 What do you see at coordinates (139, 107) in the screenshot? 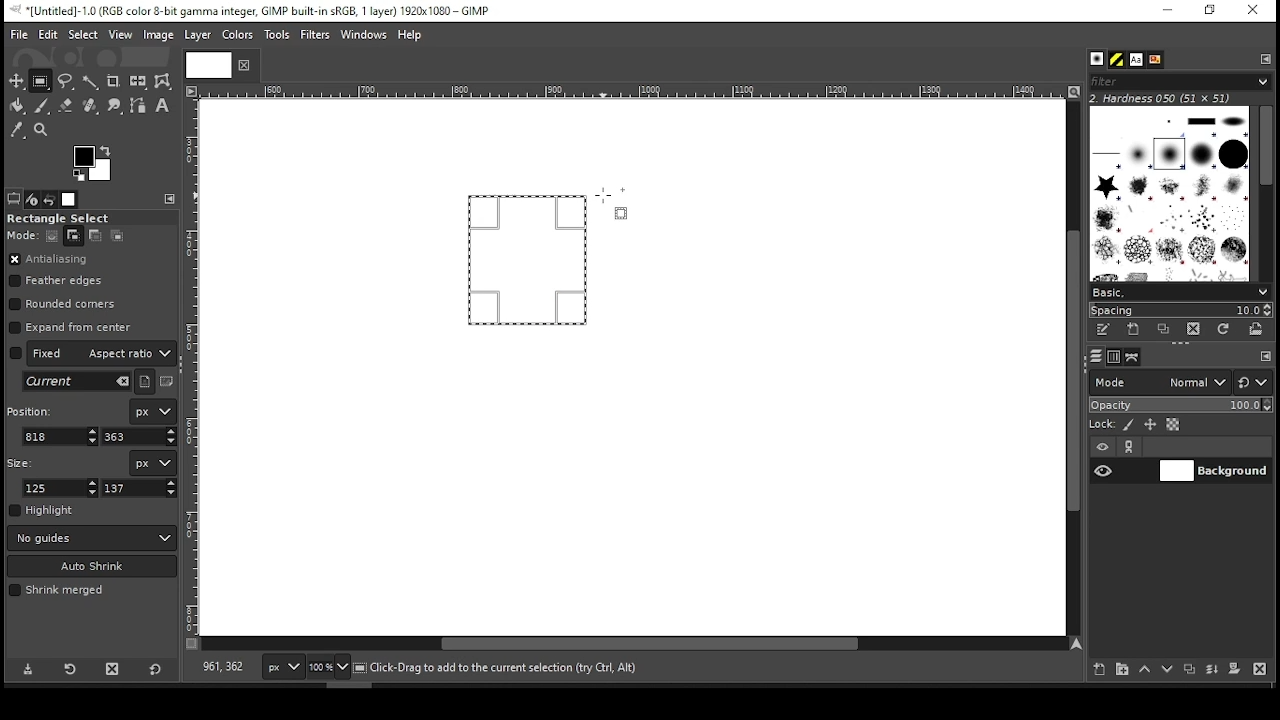
I see `paths tool` at bounding box center [139, 107].